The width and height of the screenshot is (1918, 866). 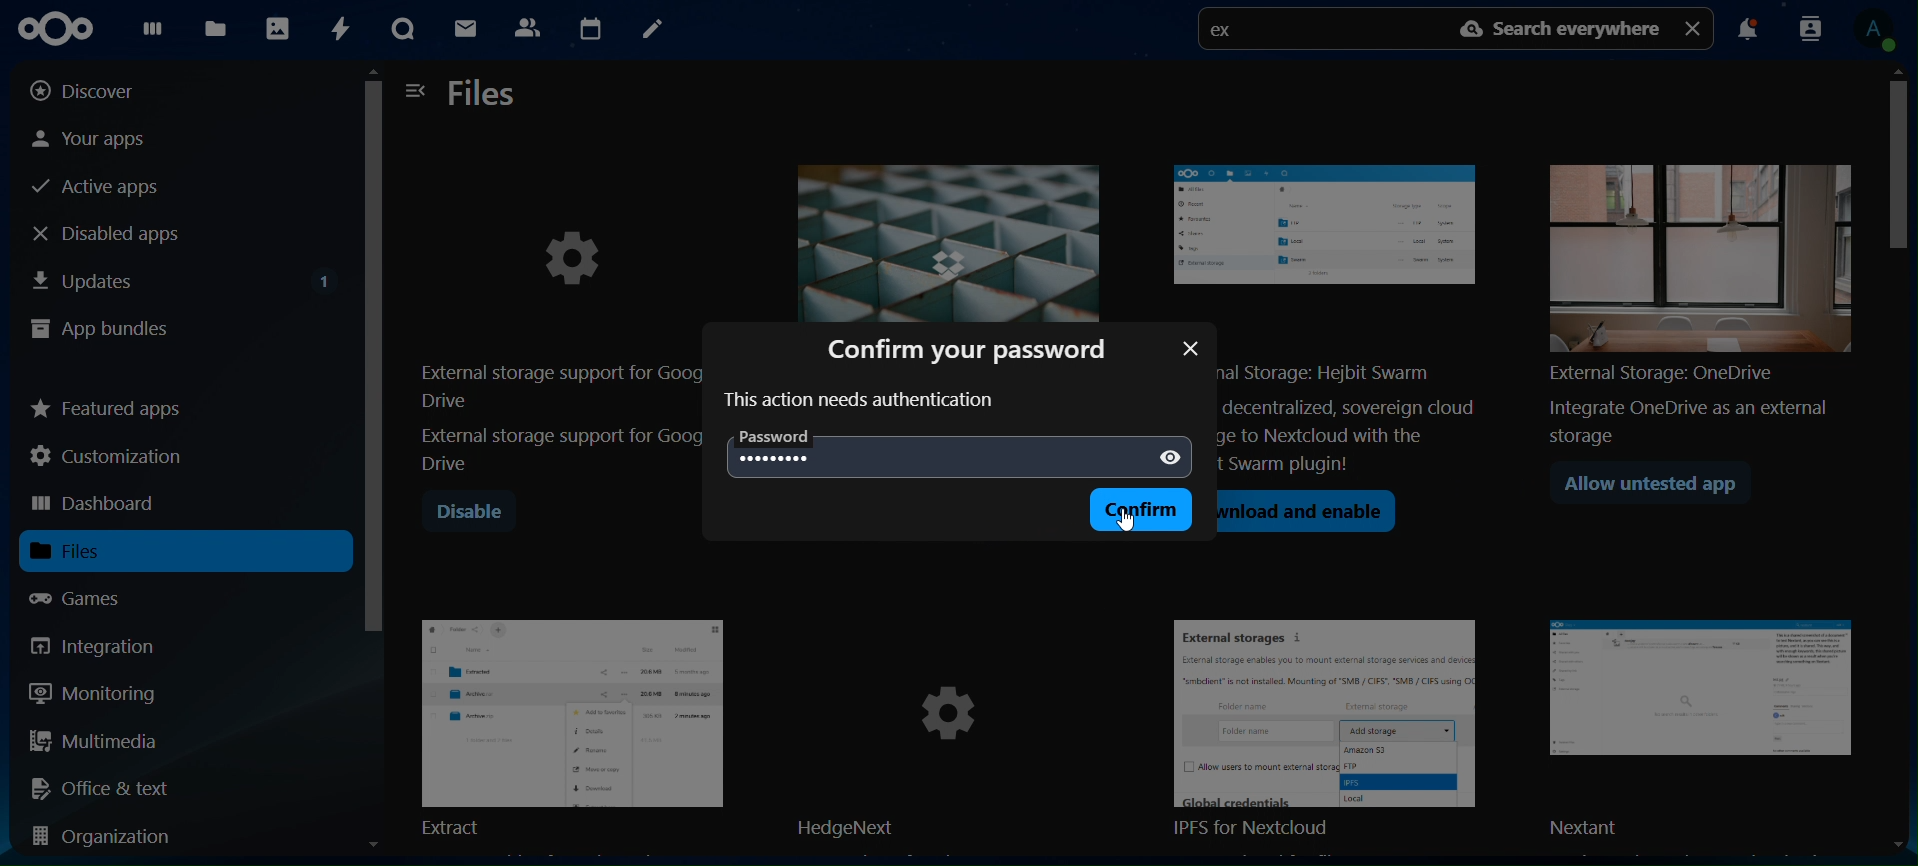 What do you see at coordinates (1900, 456) in the screenshot?
I see `scrollbar` at bounding box center [1900, 456].